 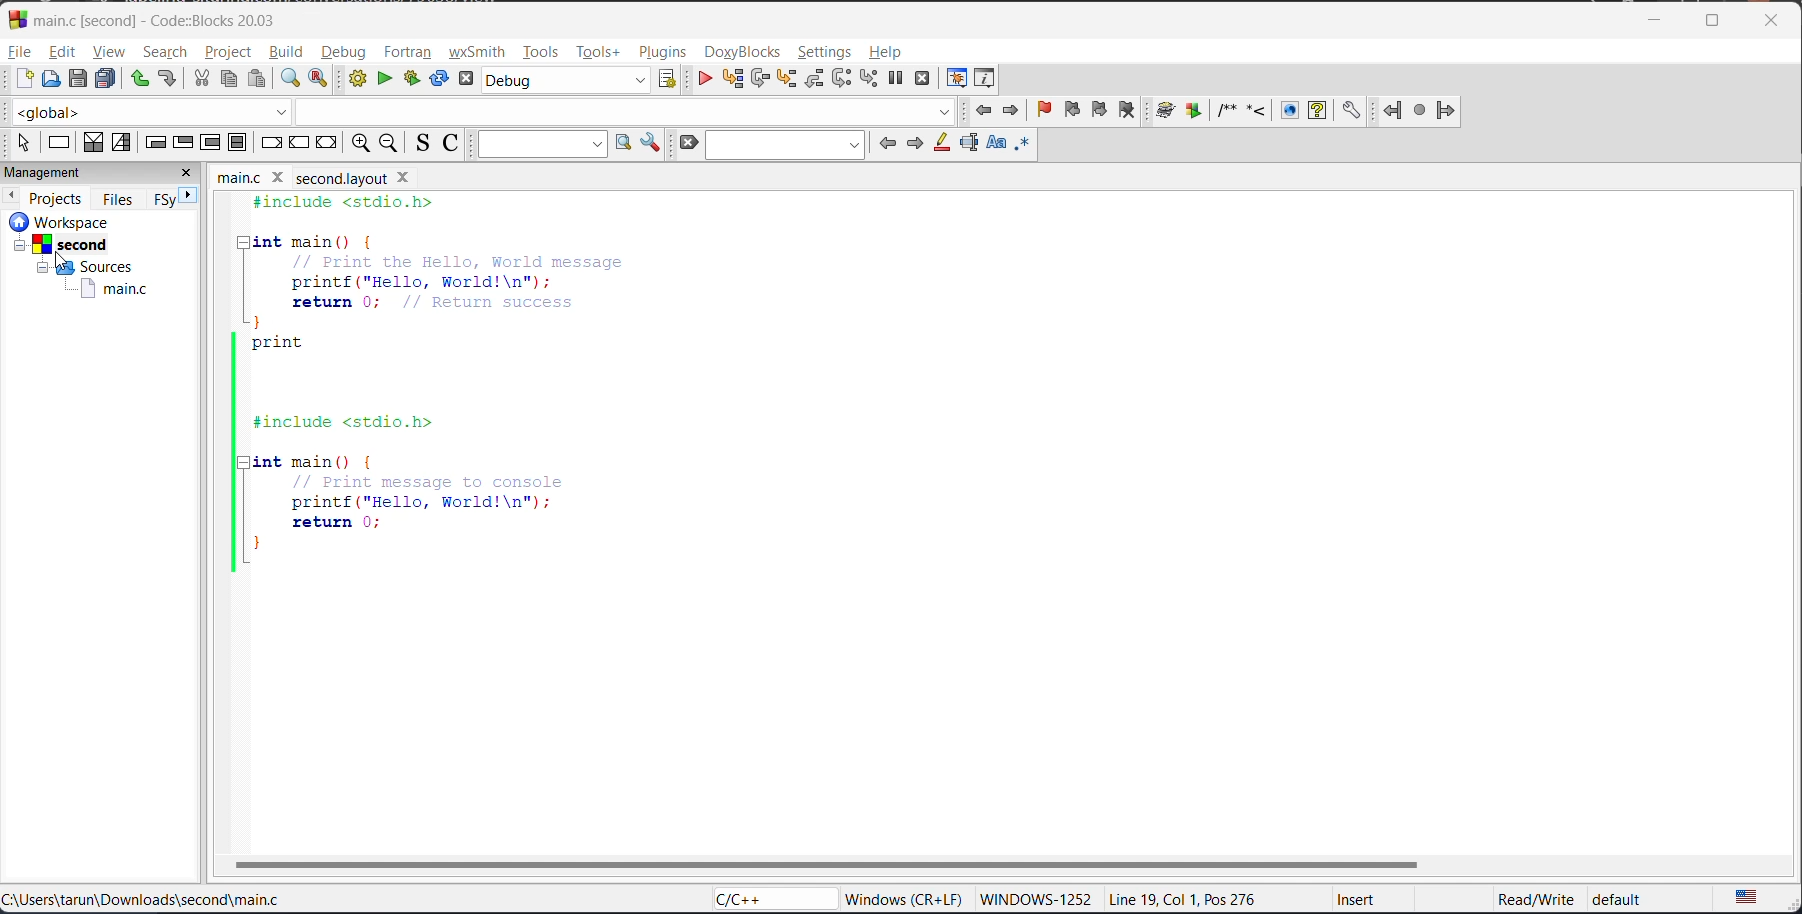 What do you see at coordinates (346, 52) in the screenshot?
I see `debug` at bounding box center [346, 52].